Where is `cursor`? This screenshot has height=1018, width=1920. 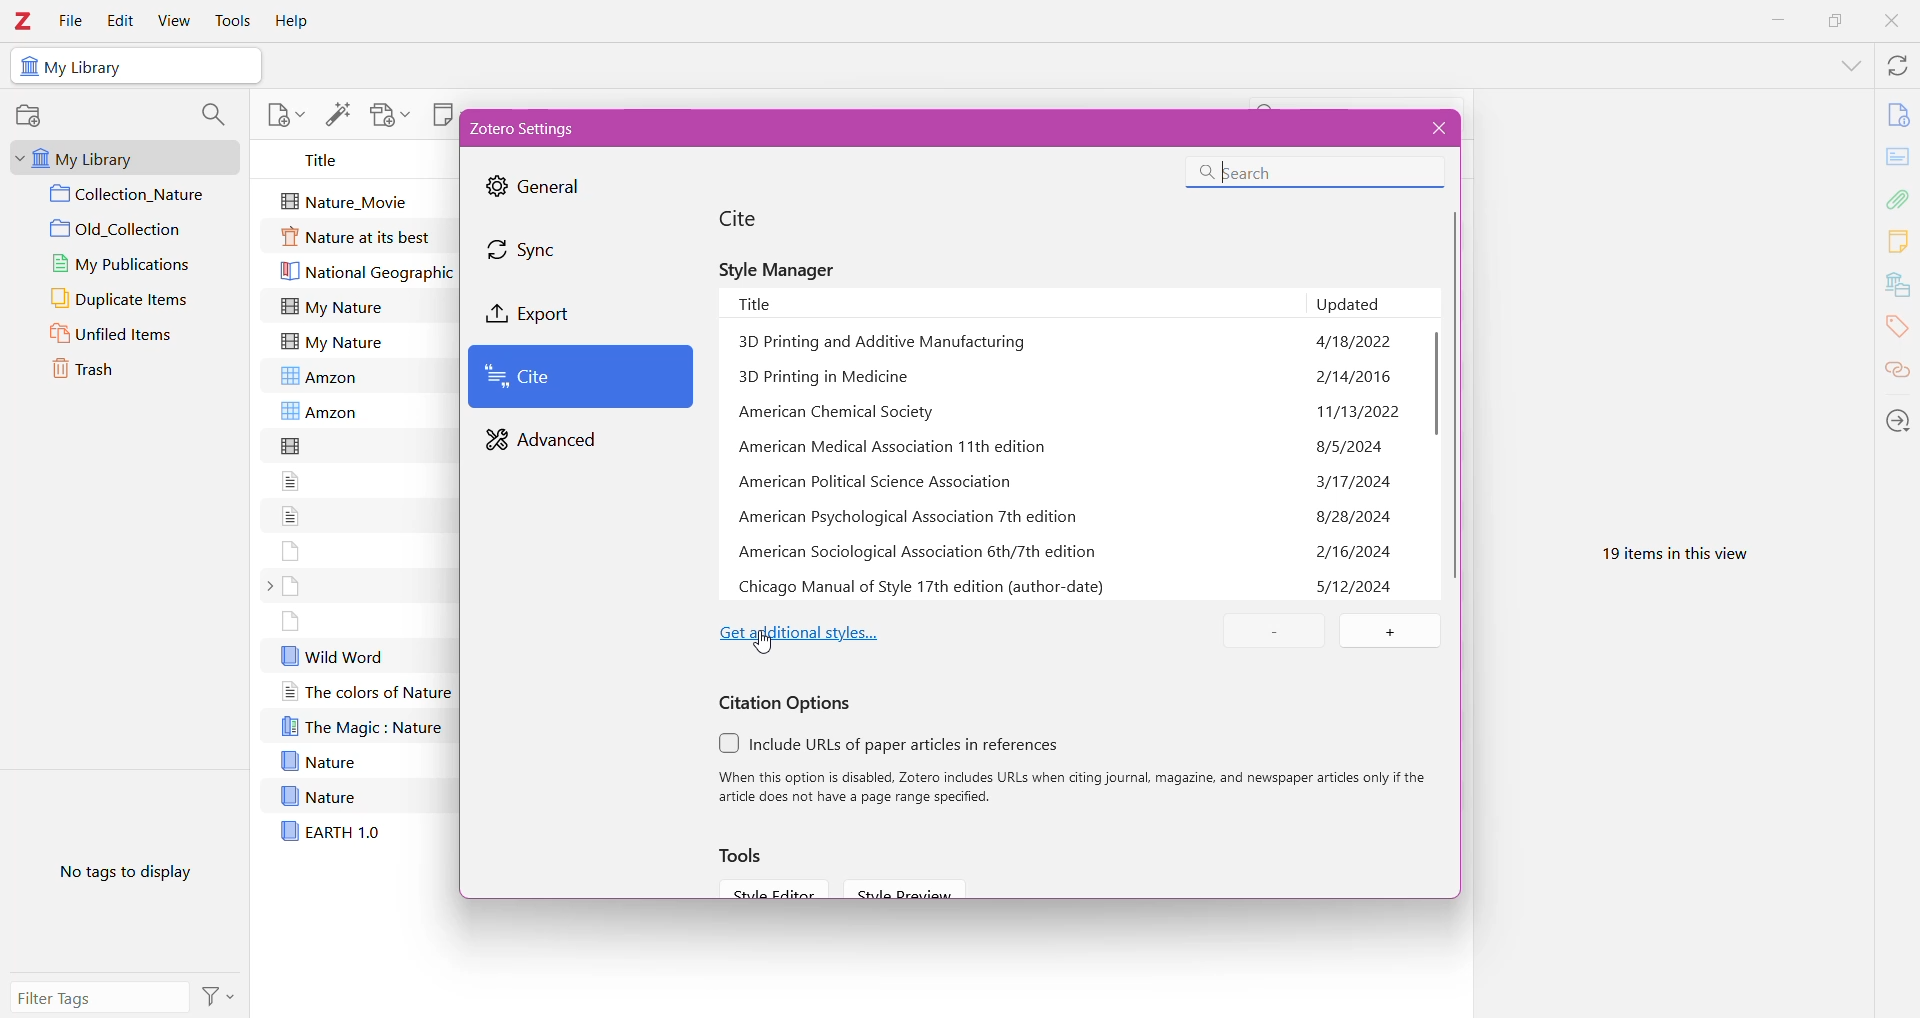 cursor is located at coordinates (767, 645).